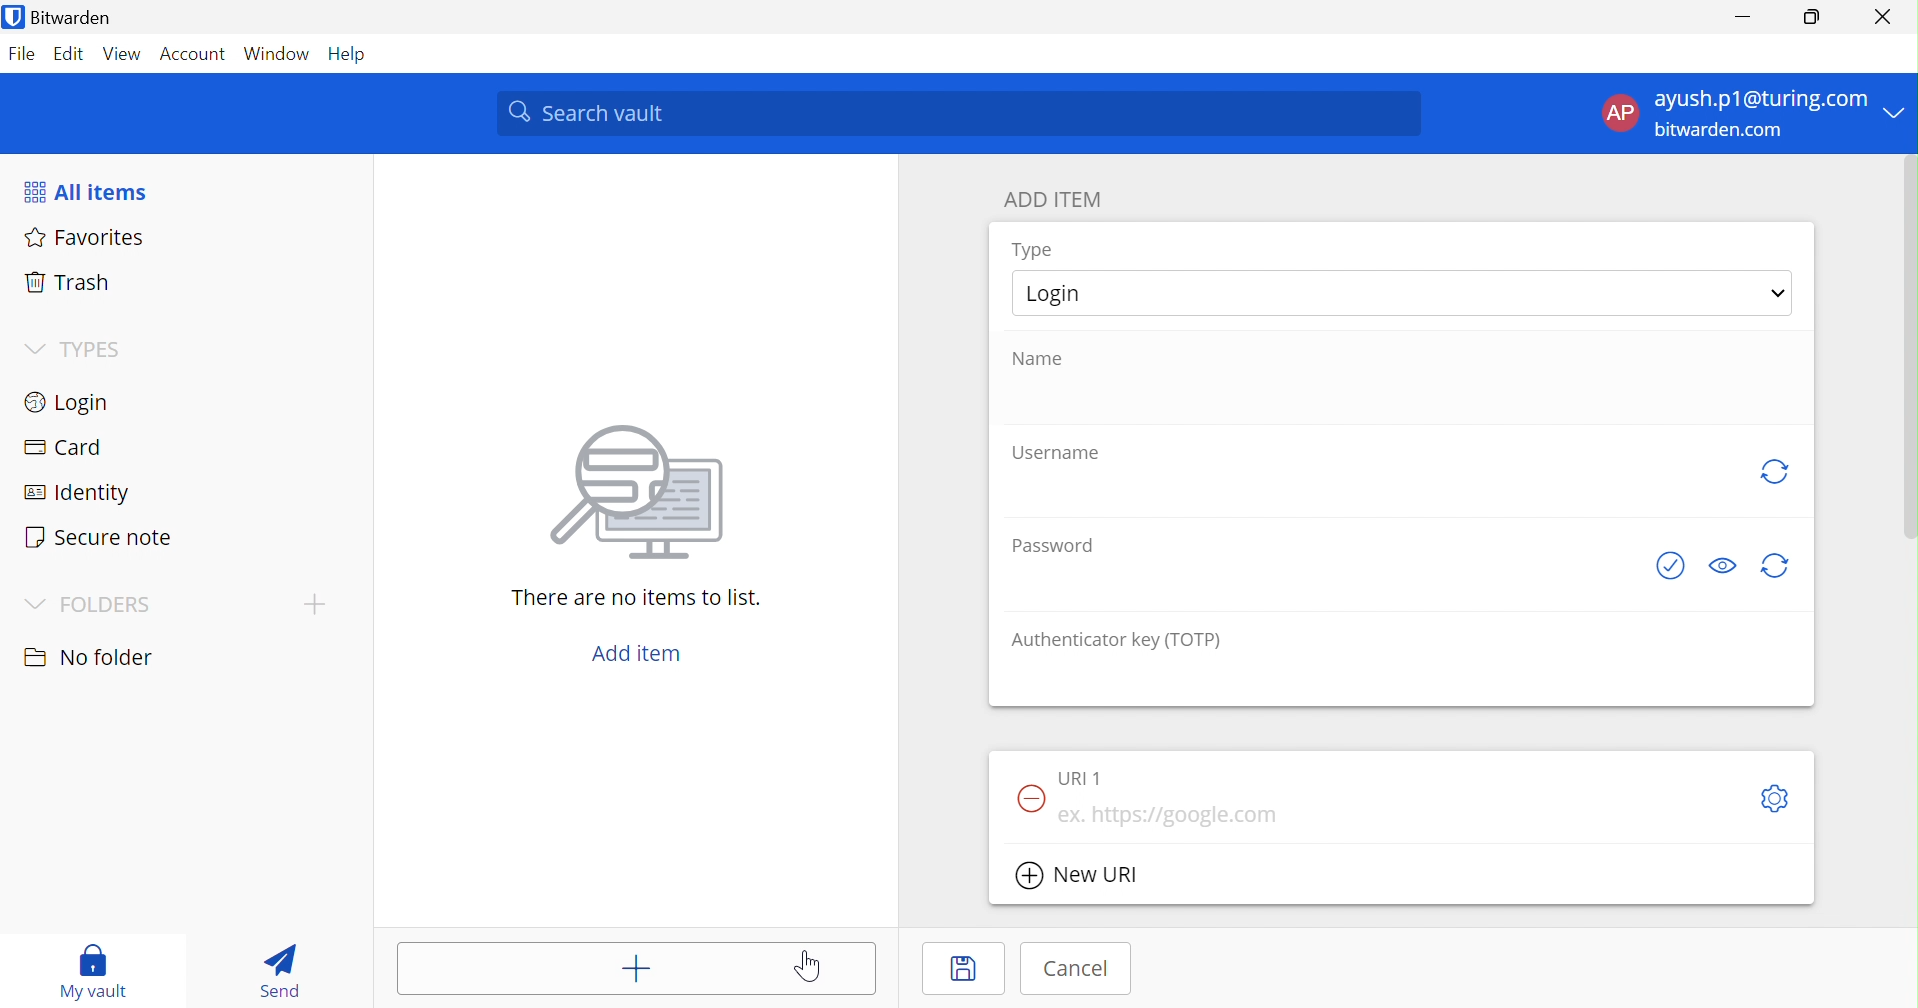 This screenshot has height=1008, width=1918. What do you see at coordinates (636, 970) in the screenshot?
I see `Add item` at bounding box center [636, 970].